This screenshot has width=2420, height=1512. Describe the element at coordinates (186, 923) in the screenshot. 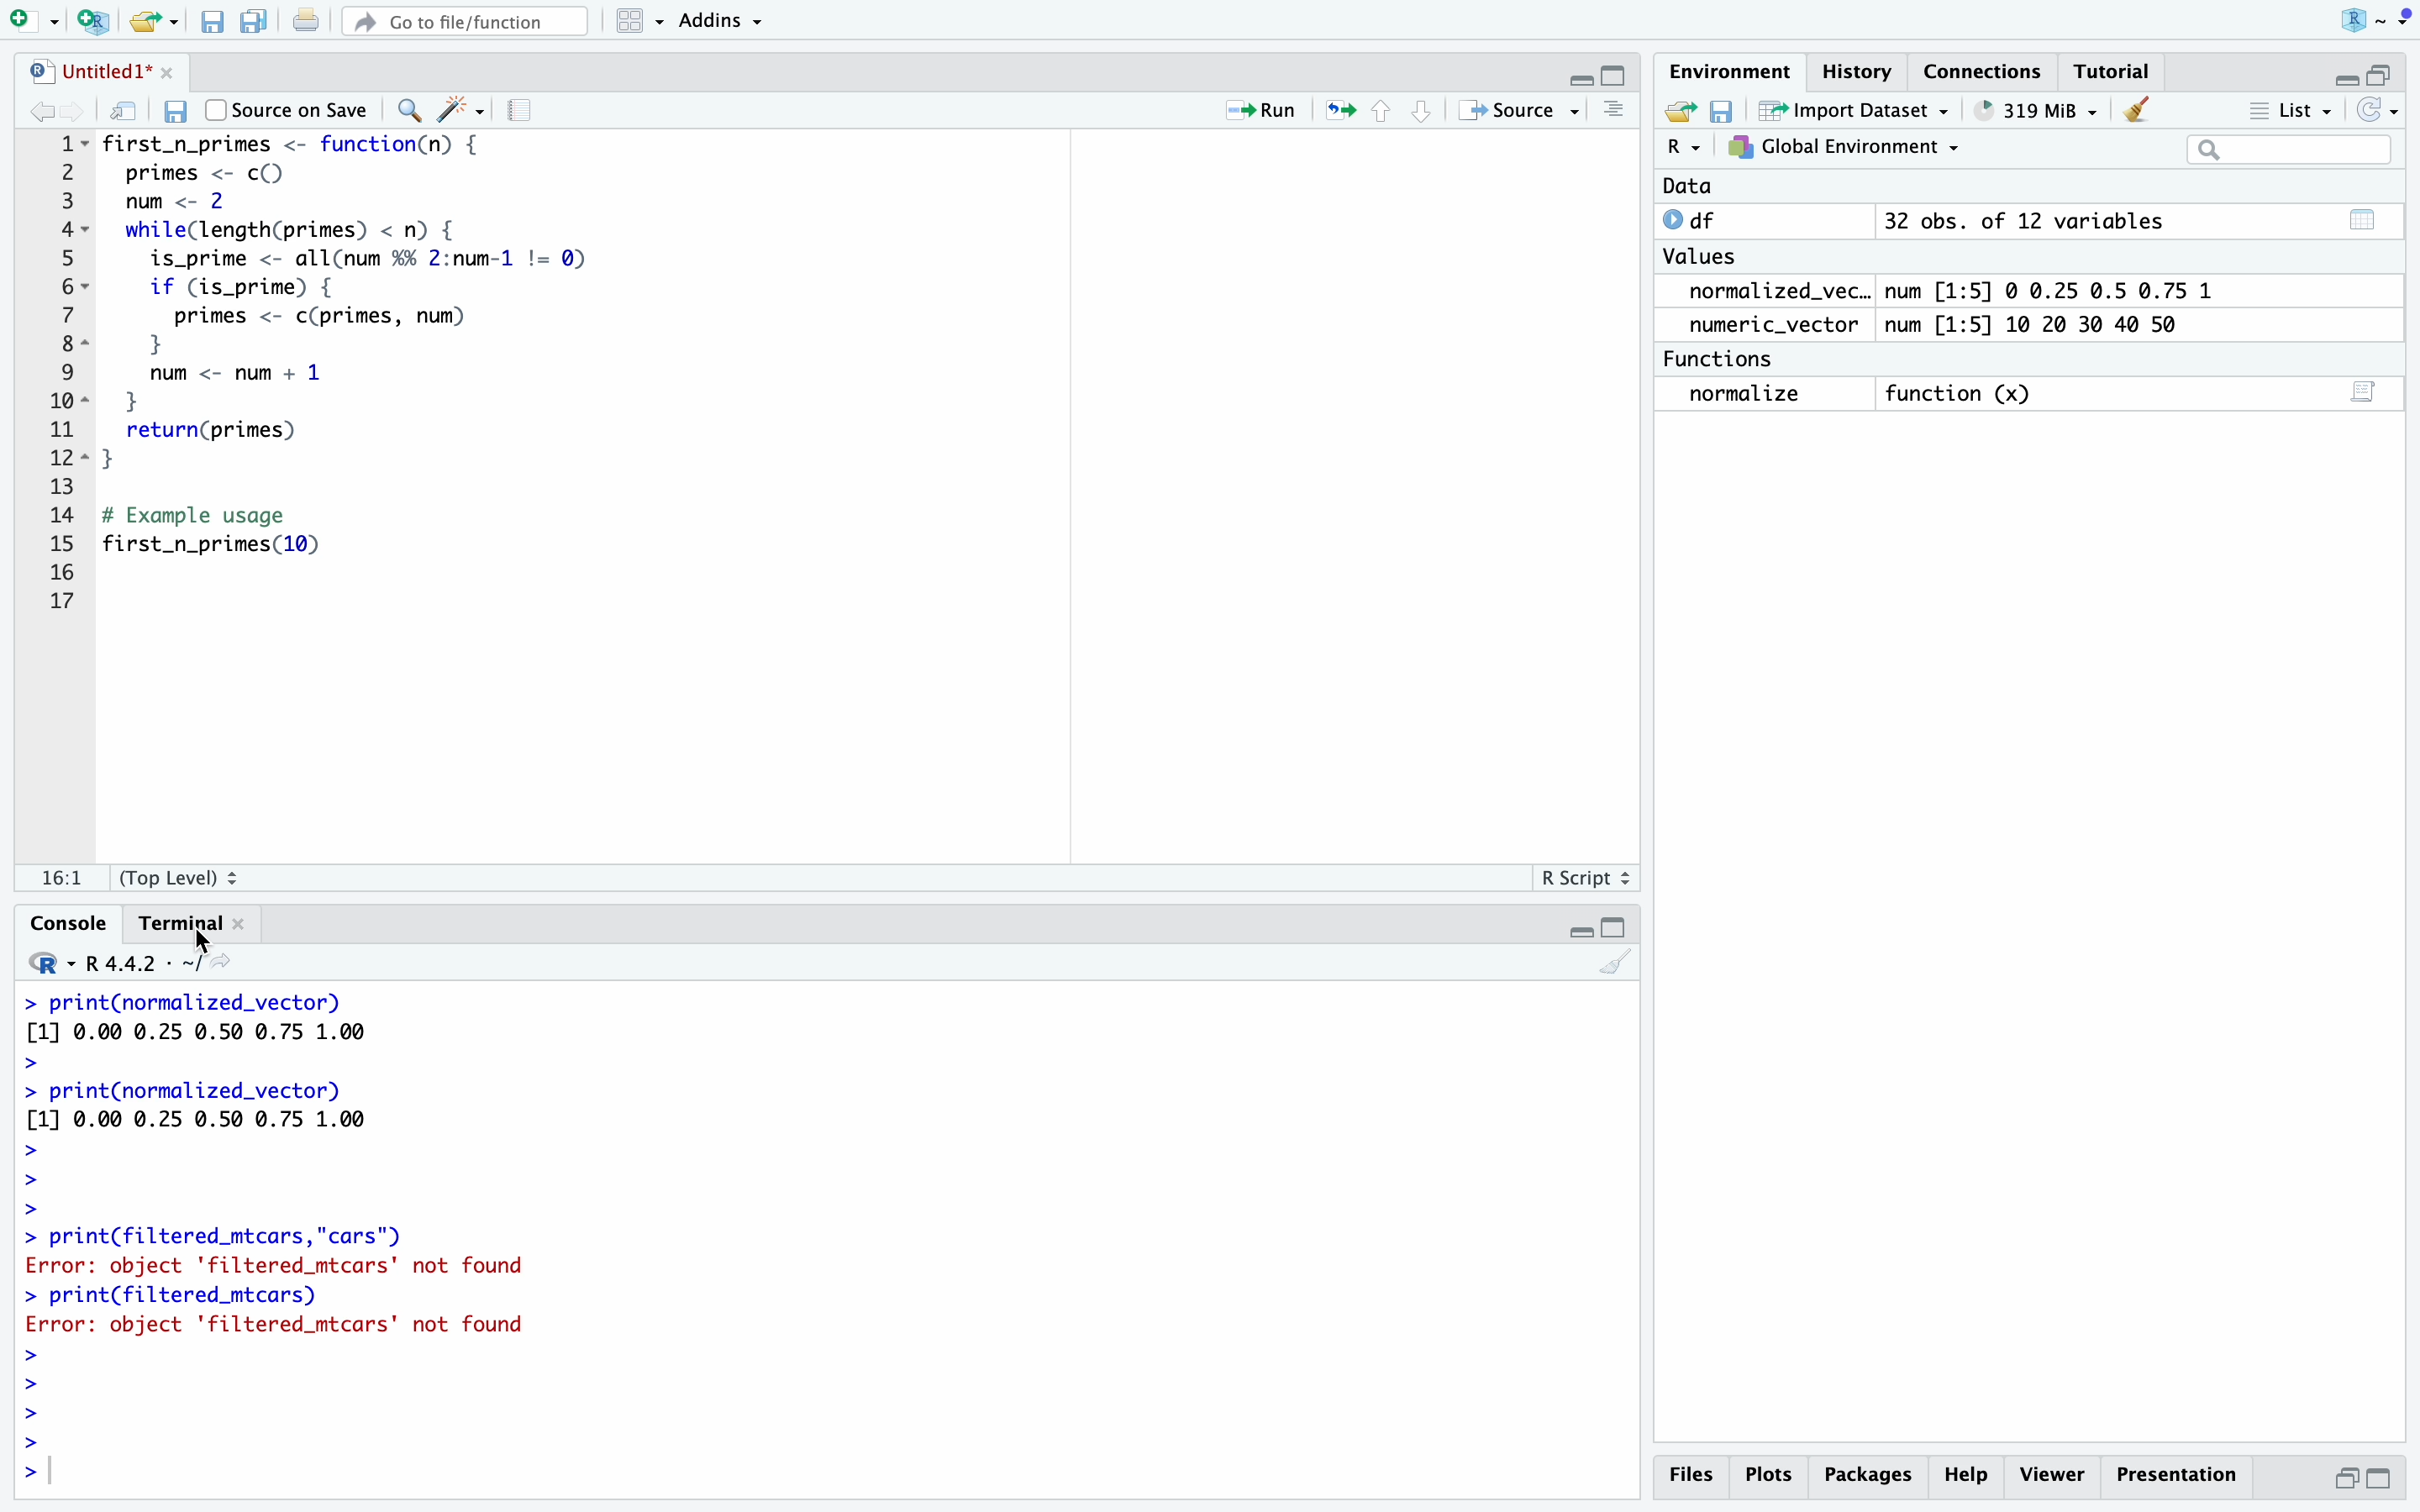

I see `Terminal` at that location.